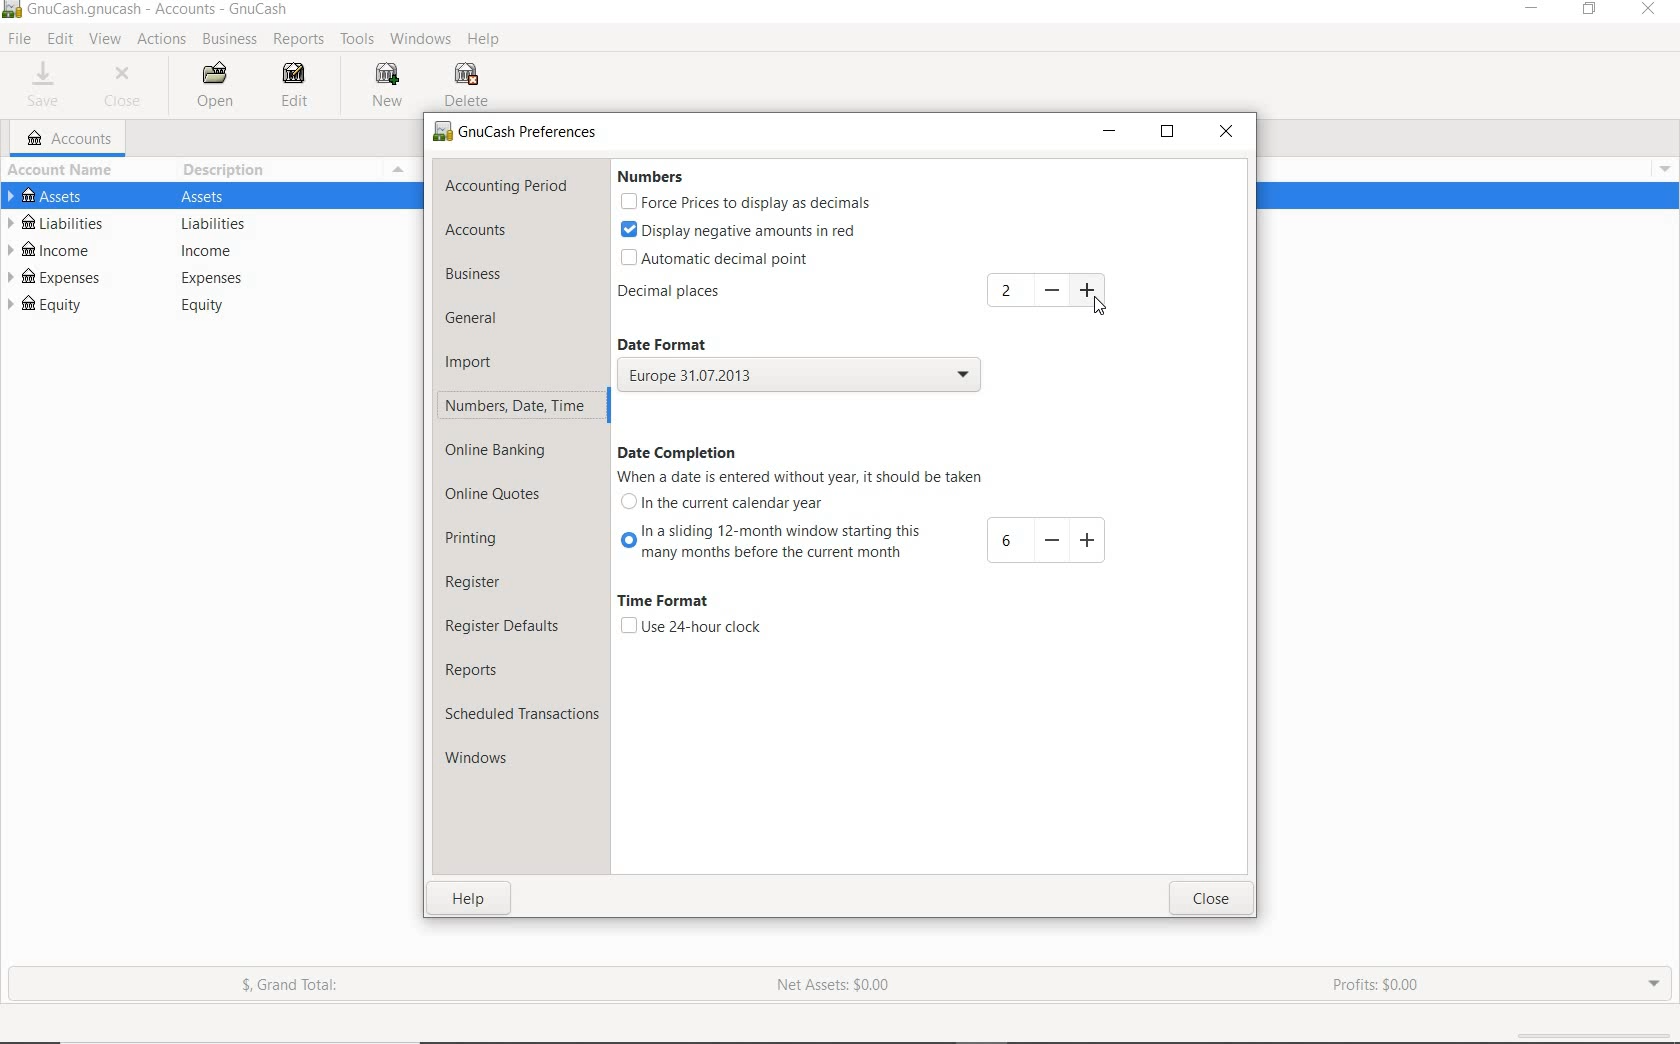 Image resolution: width=1680 pixels, height=1044 pixels. What do you see at coordinates (1052, 291) in the screenshot?
I see `-` at bounding box center [1052, 291].